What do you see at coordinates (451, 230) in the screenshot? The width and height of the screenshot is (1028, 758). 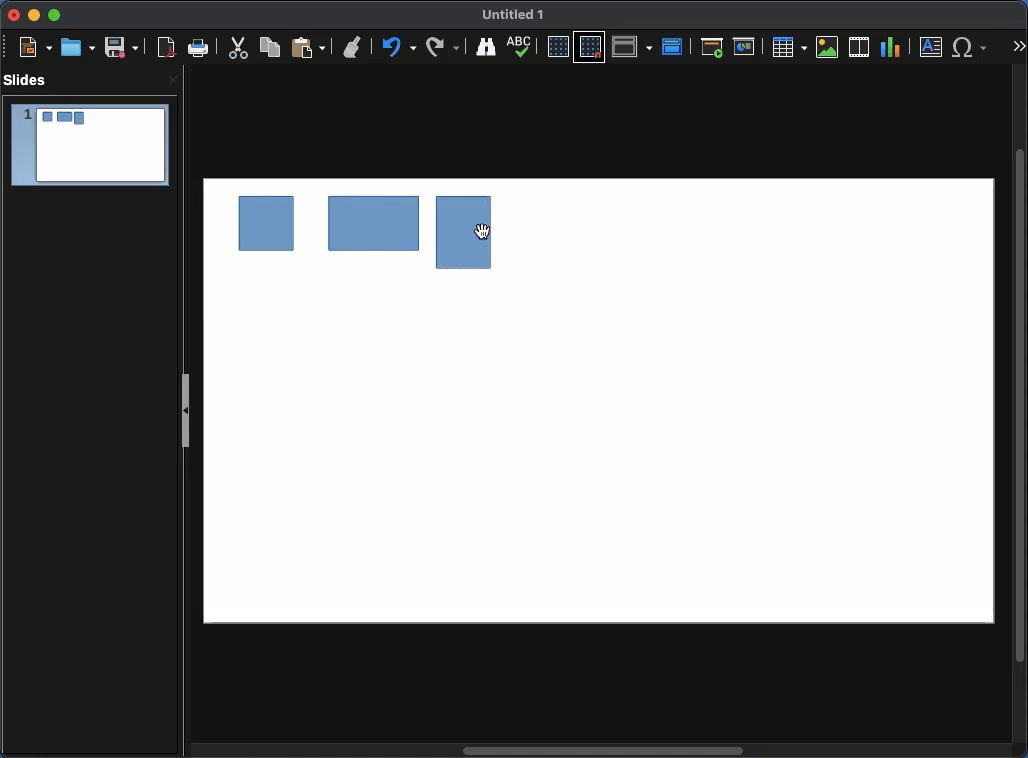 I see `shape` at bounding box center [451, 230].